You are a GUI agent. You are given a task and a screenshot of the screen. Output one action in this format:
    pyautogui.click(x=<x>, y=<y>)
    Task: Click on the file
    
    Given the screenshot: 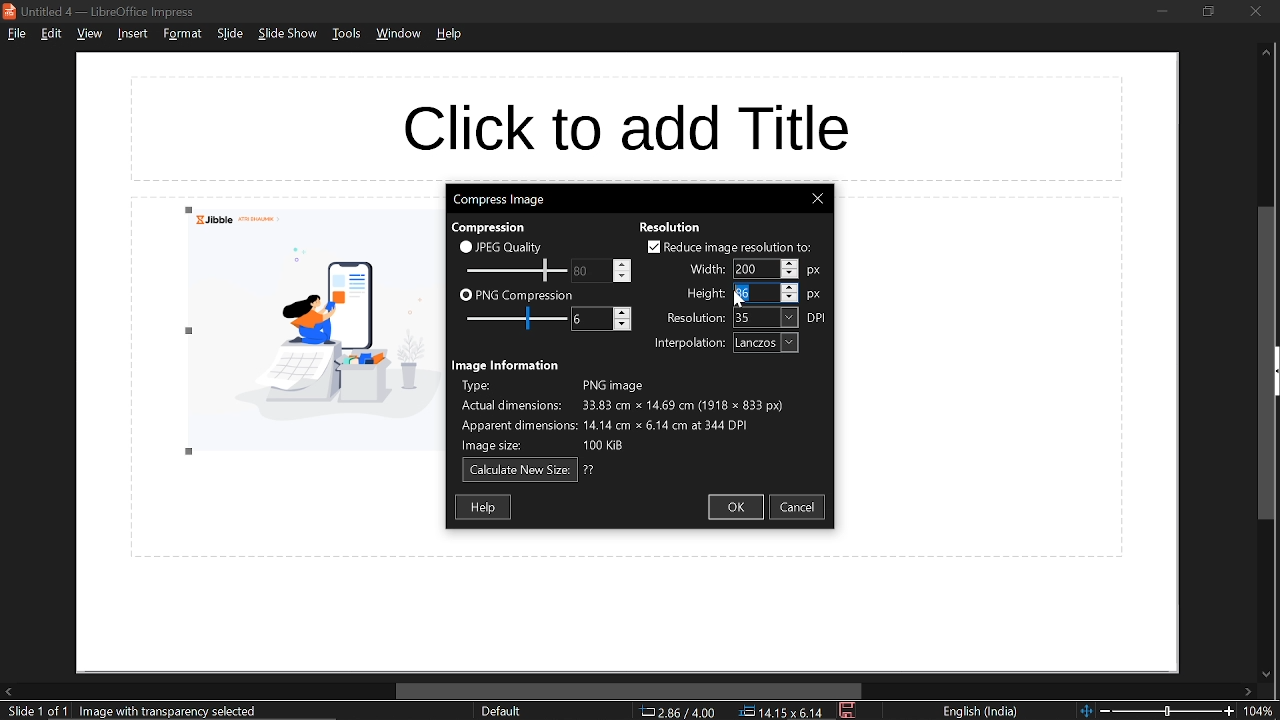 What is the action you would take?
    pyautogui.click(x=16, y=33)
    